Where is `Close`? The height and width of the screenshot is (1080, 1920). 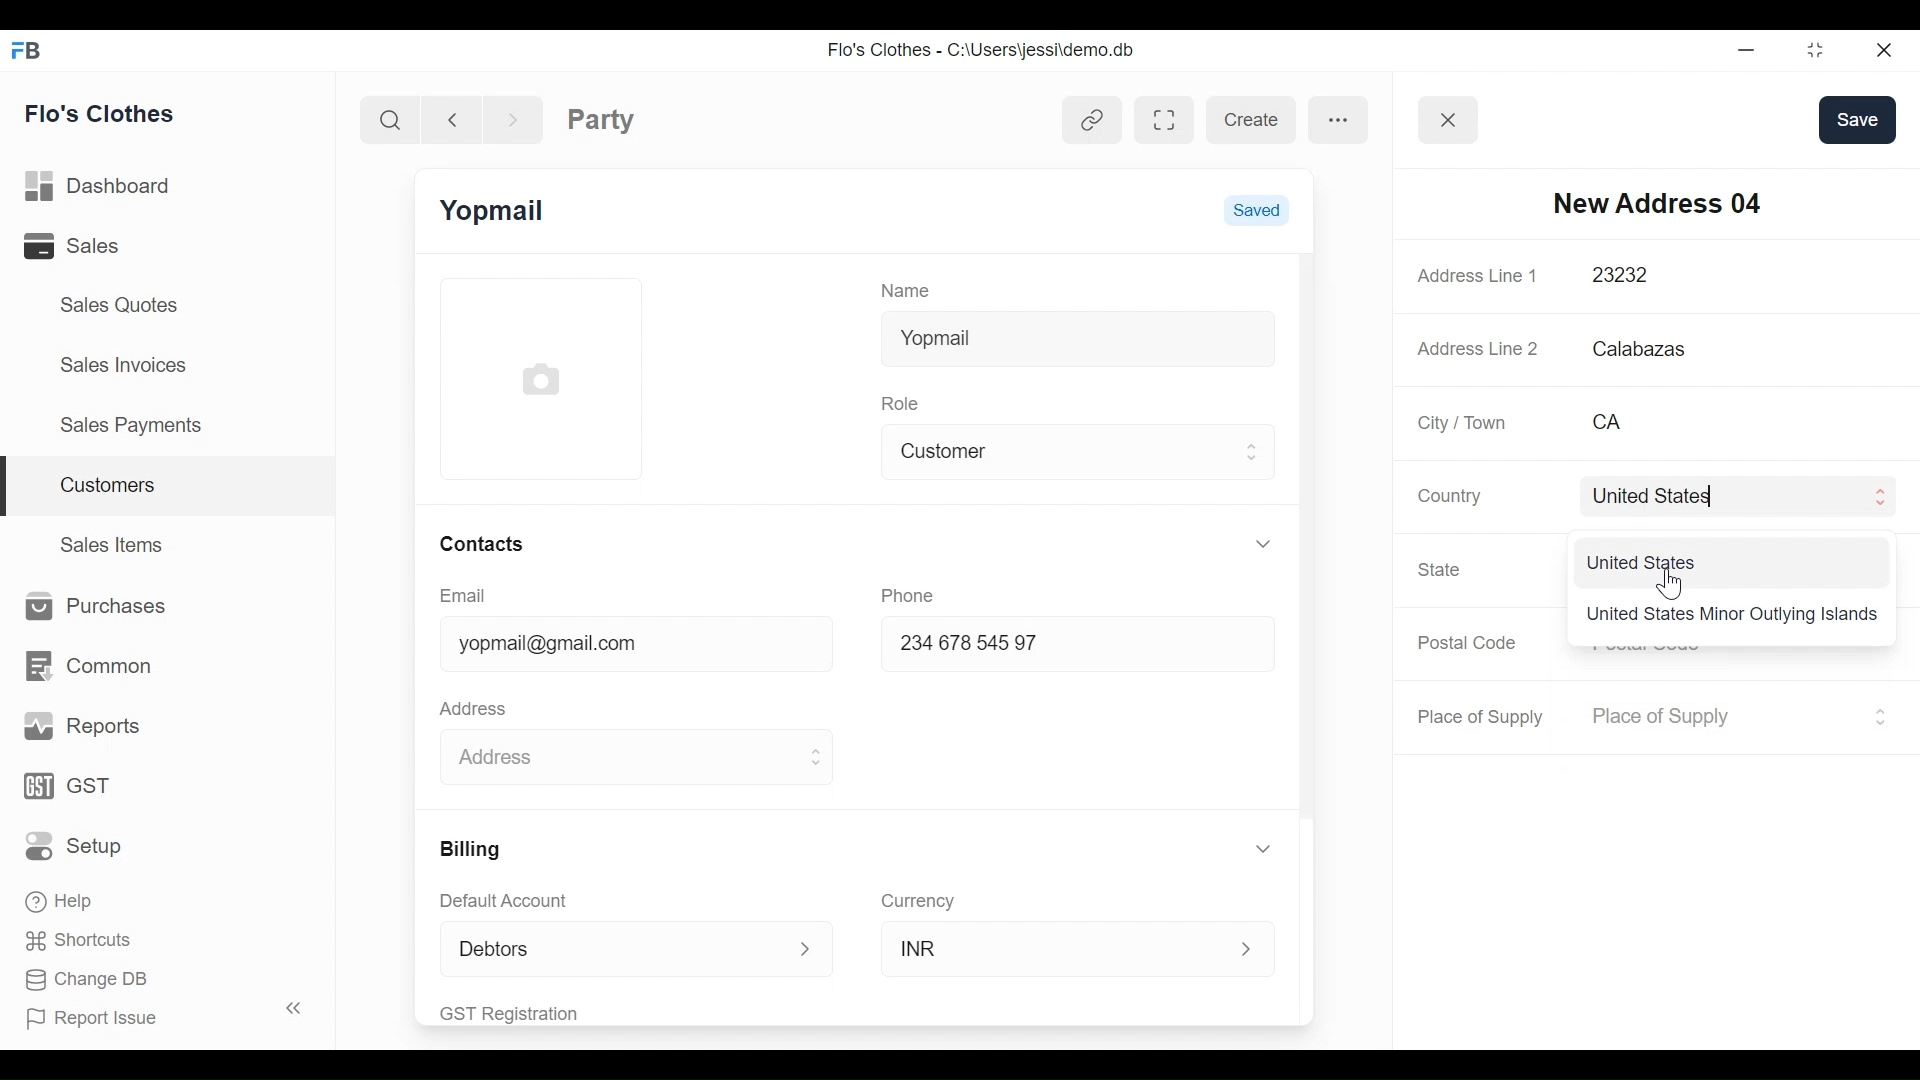
Close is located at coordinates (1881, 49).